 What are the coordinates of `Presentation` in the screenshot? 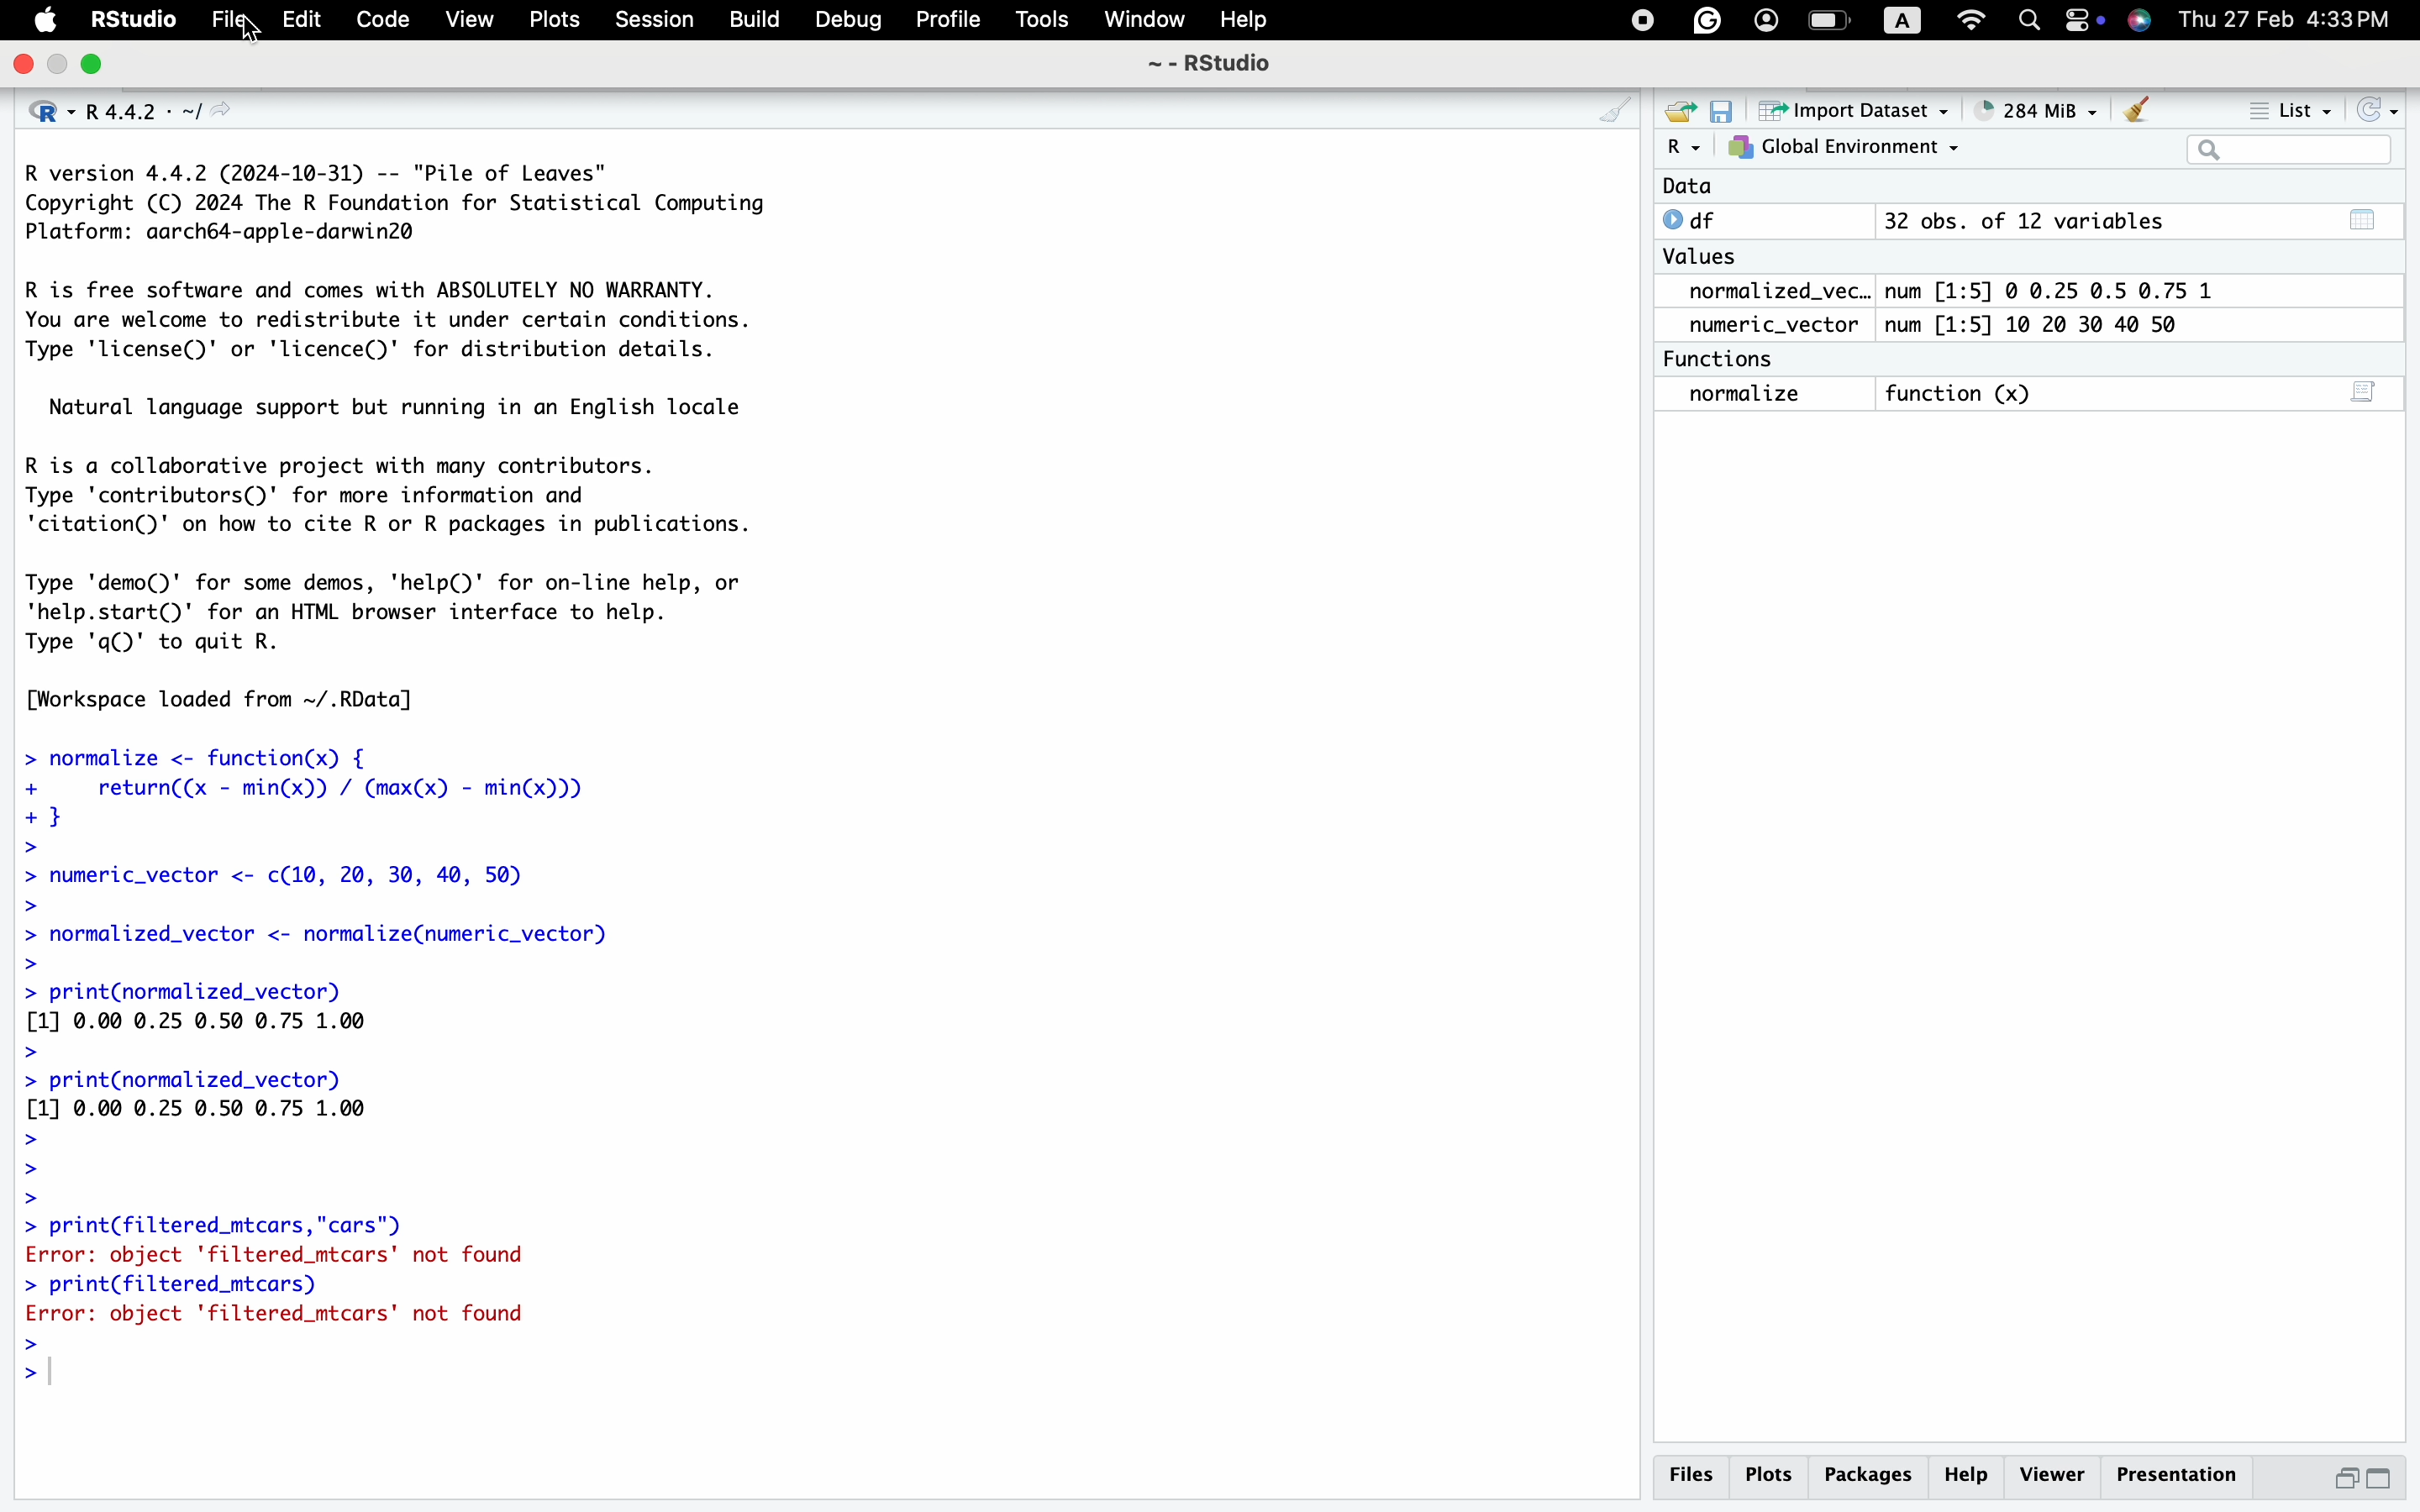 It's located at (2174, 1469).